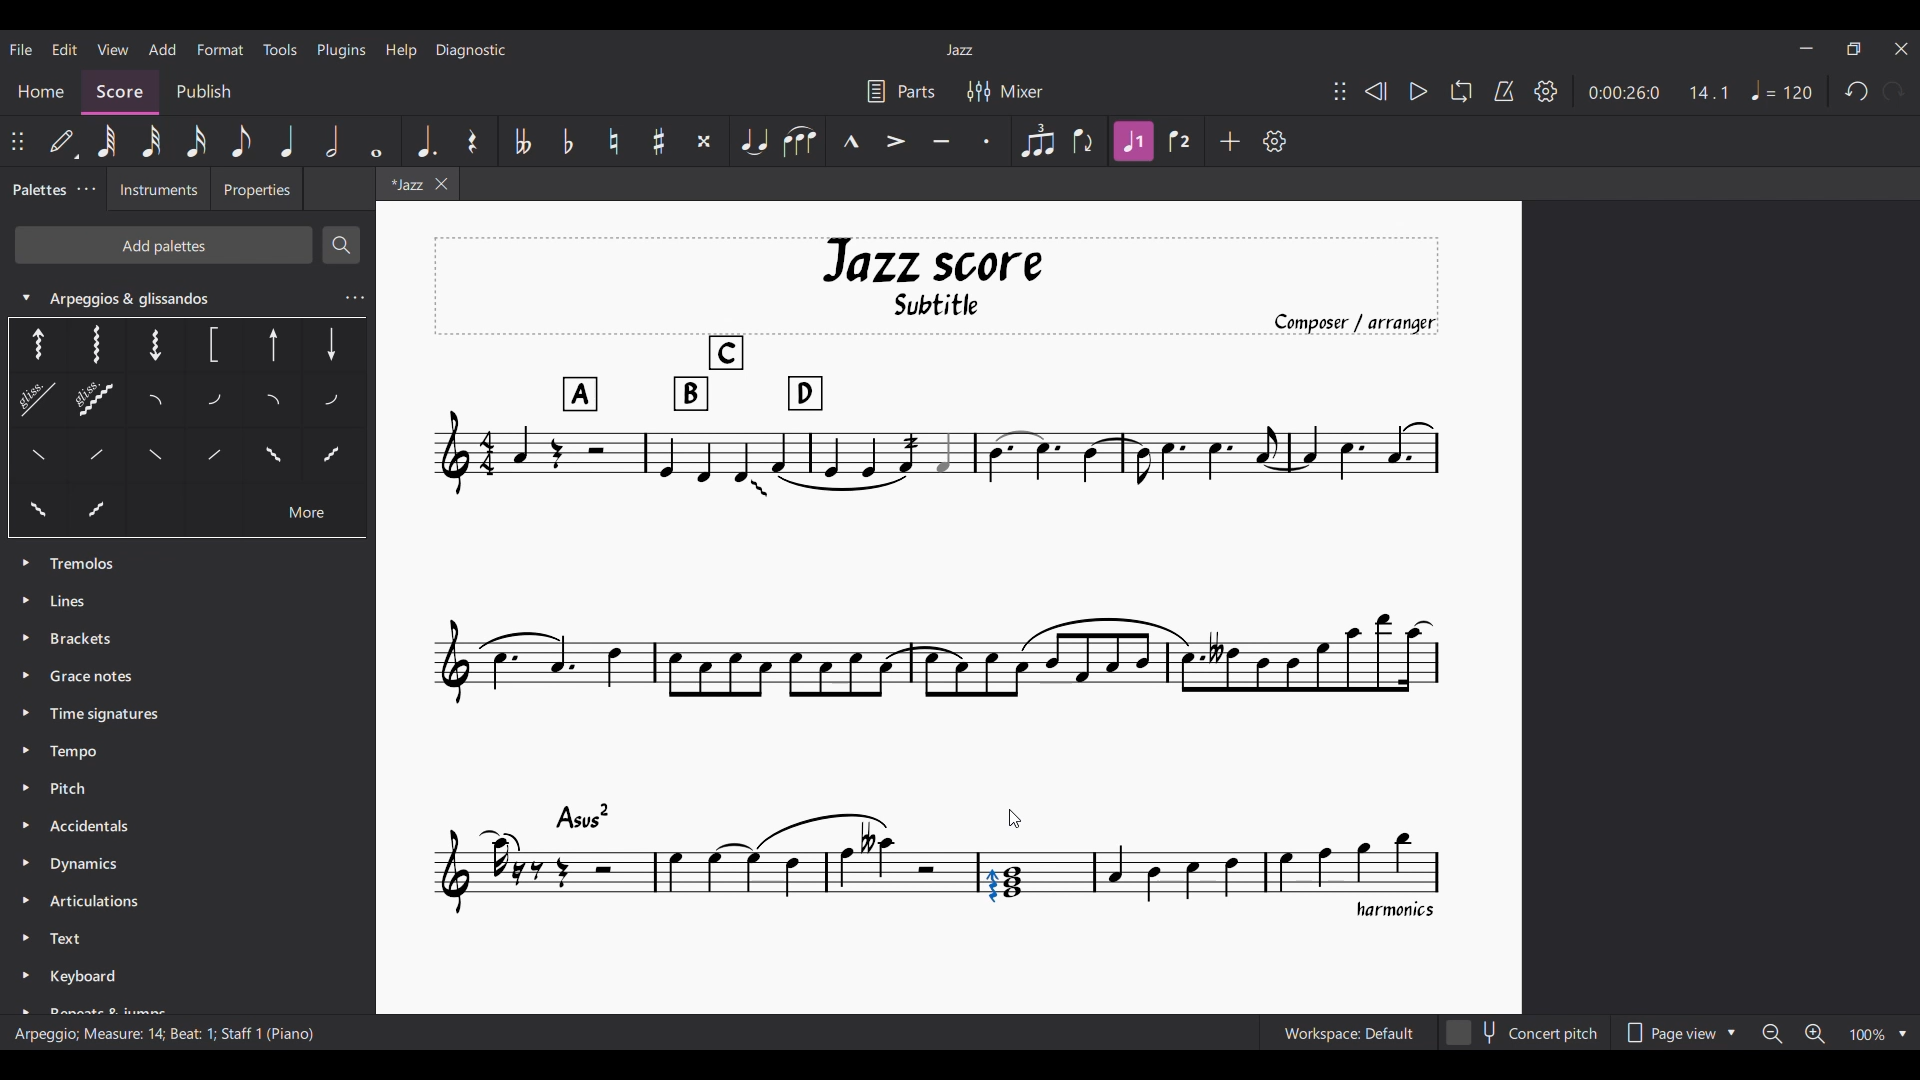 The image size is (1920, 1080). Describe the element at coordinates (660, 141) in the screenshot. I see `Toggle sharp` at that location.